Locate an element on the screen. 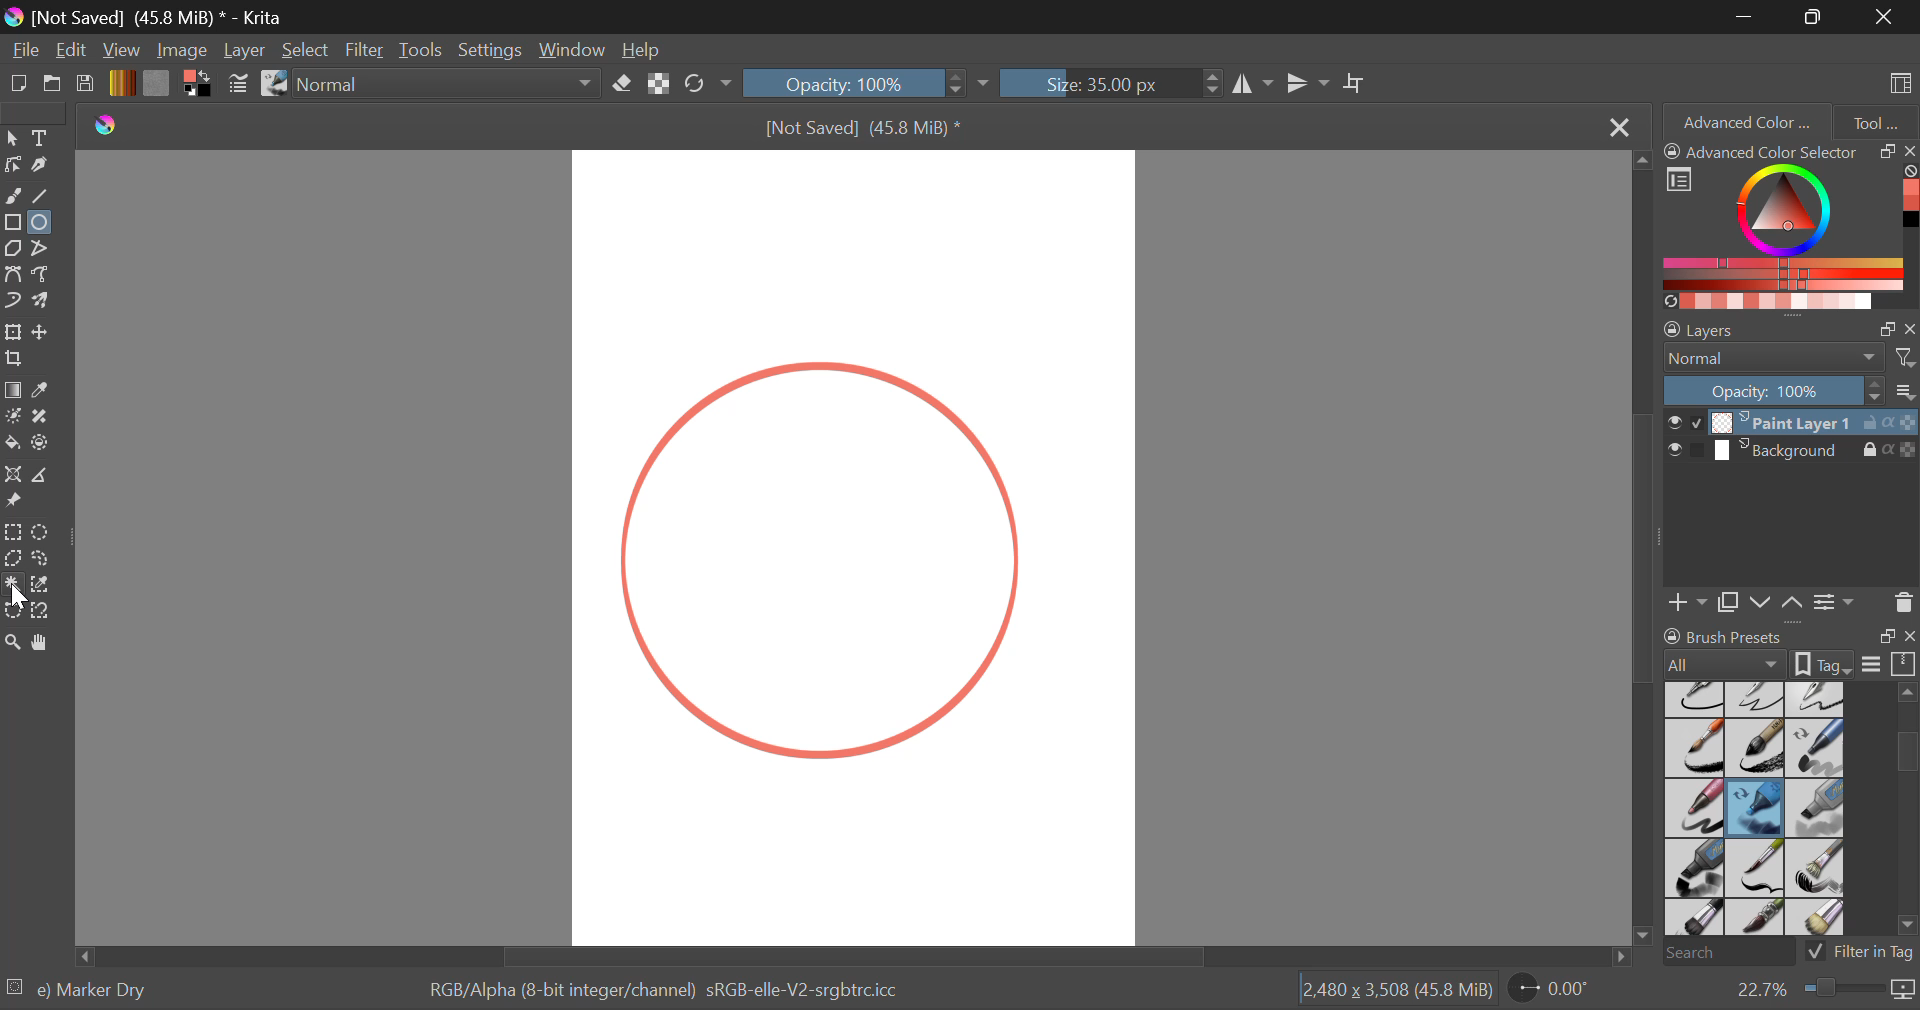  Continuous Selection is located at coordinates (12, 584).